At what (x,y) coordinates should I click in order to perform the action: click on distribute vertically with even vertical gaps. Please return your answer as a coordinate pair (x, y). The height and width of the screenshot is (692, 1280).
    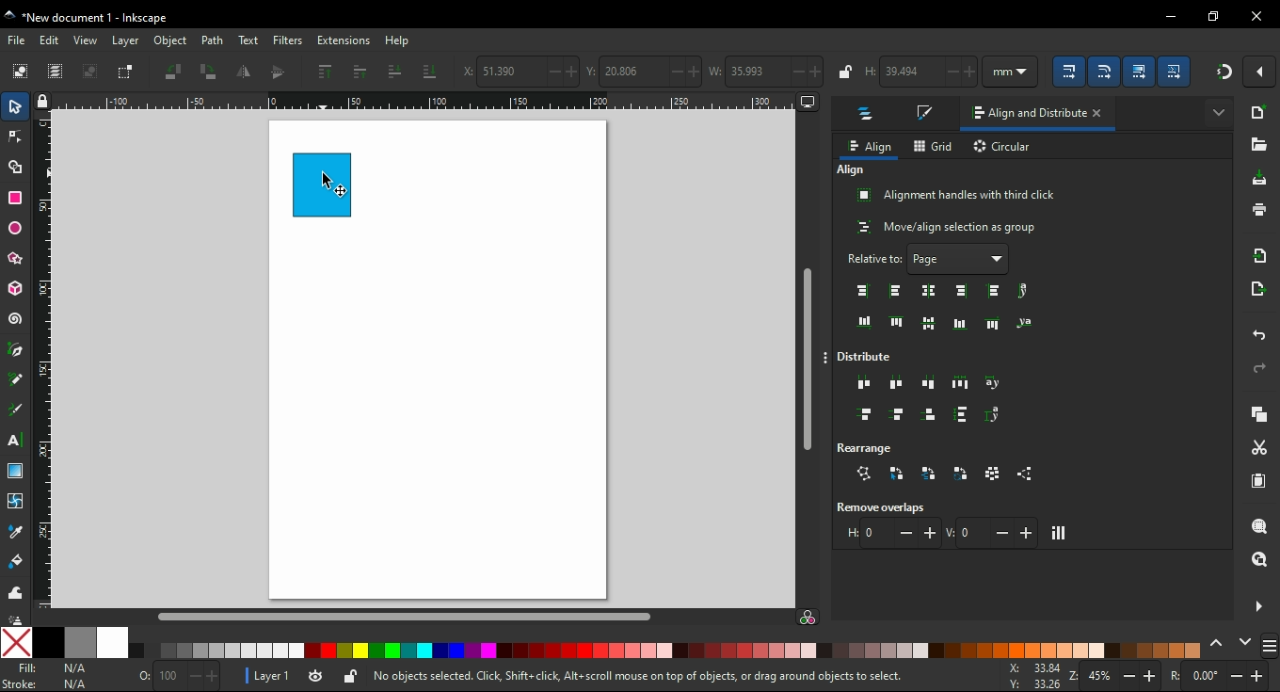
    Looking at the image, I should click on (962, 417).